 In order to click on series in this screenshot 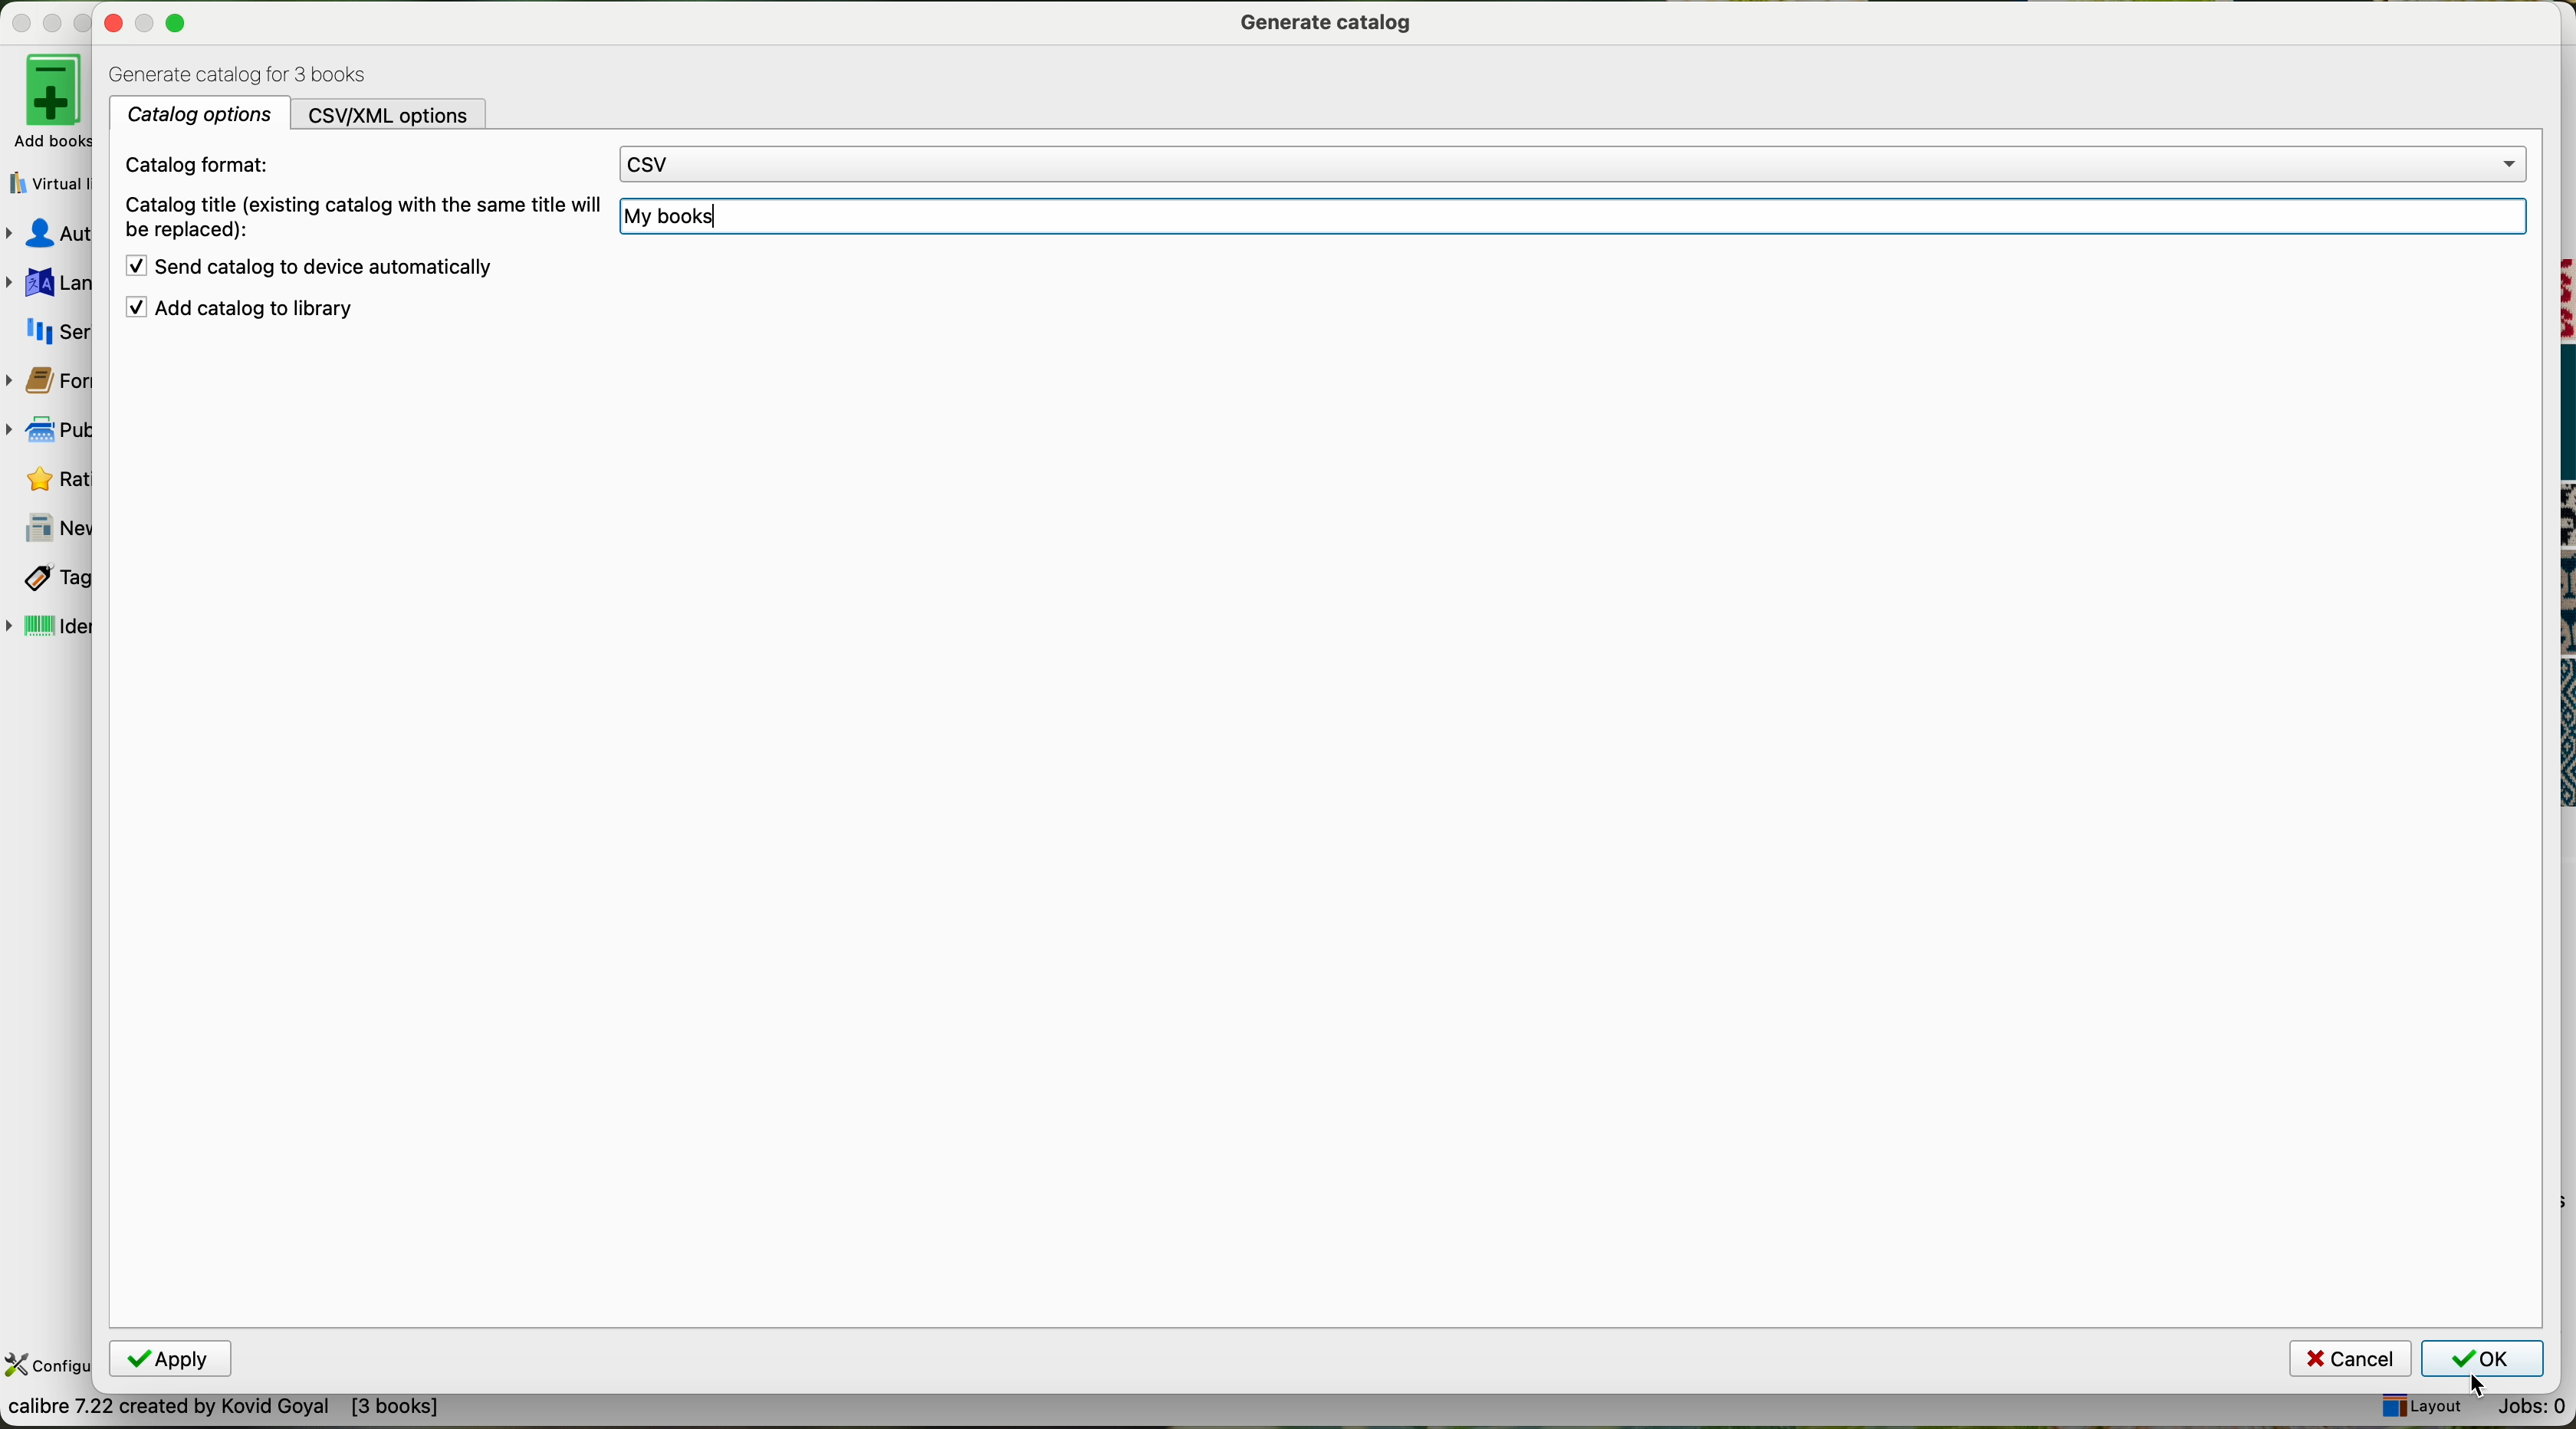, I will do `click(43, 335)`.